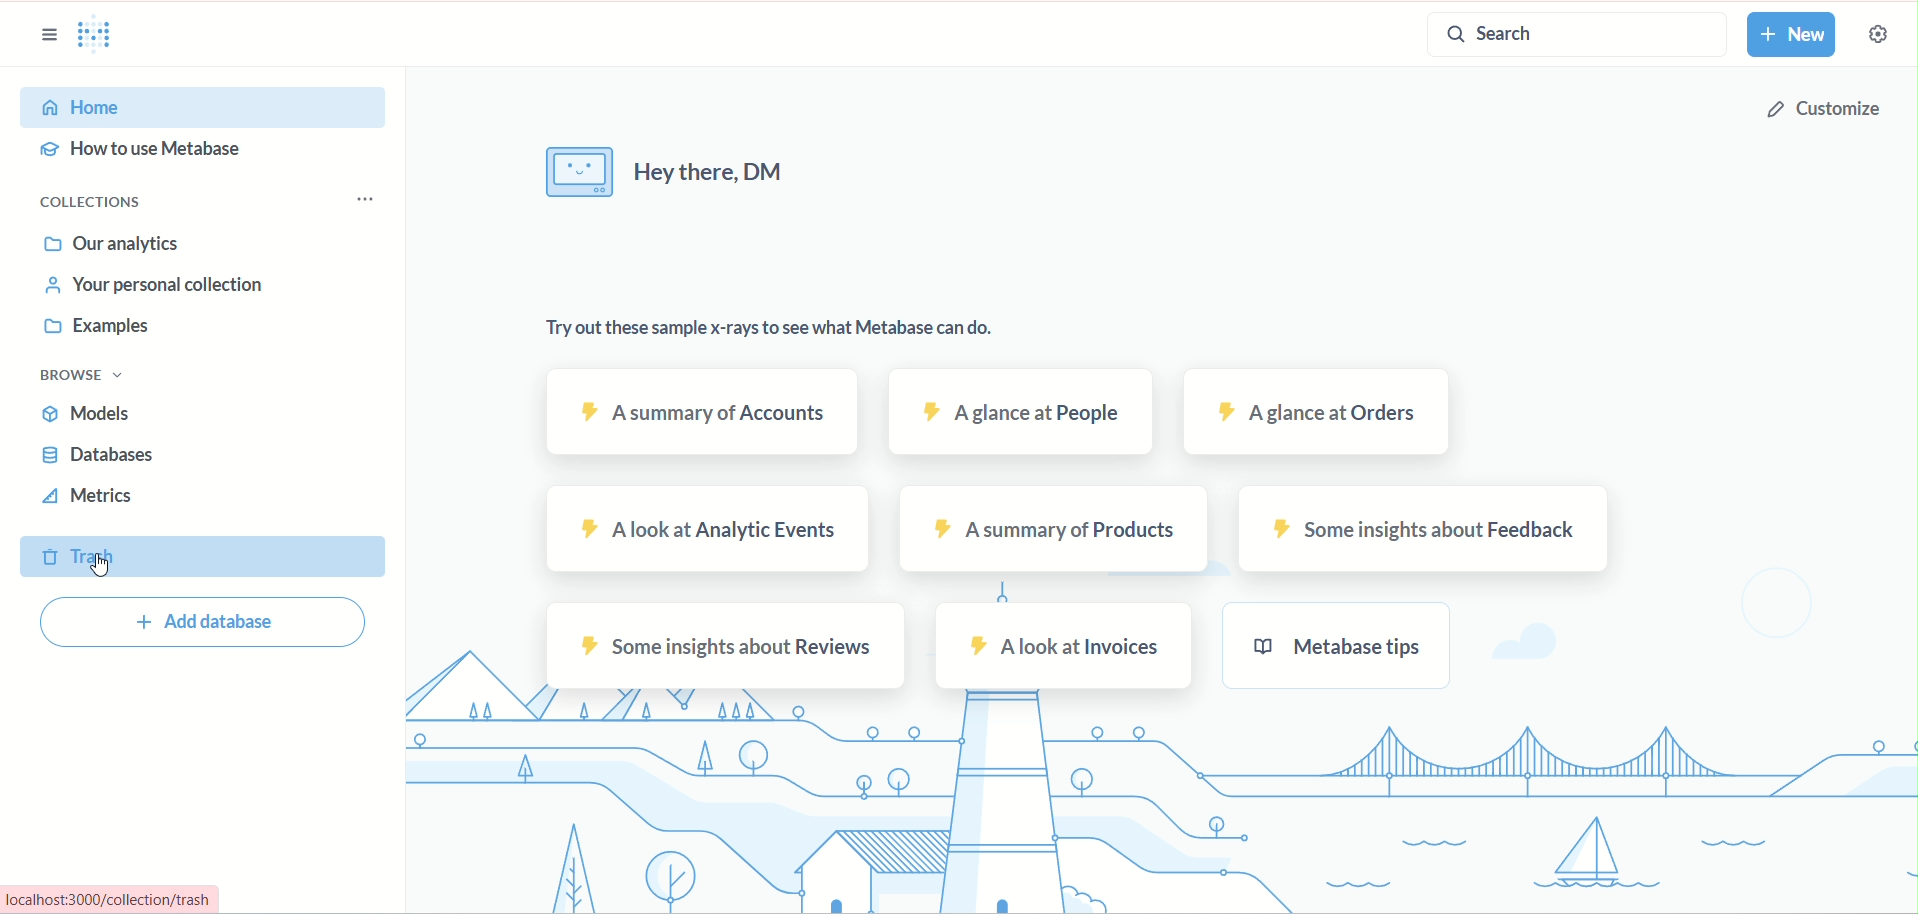 Image resolution: width=1918 pixels, height=914 pixels. I want to click on browse, so click(83, 375).